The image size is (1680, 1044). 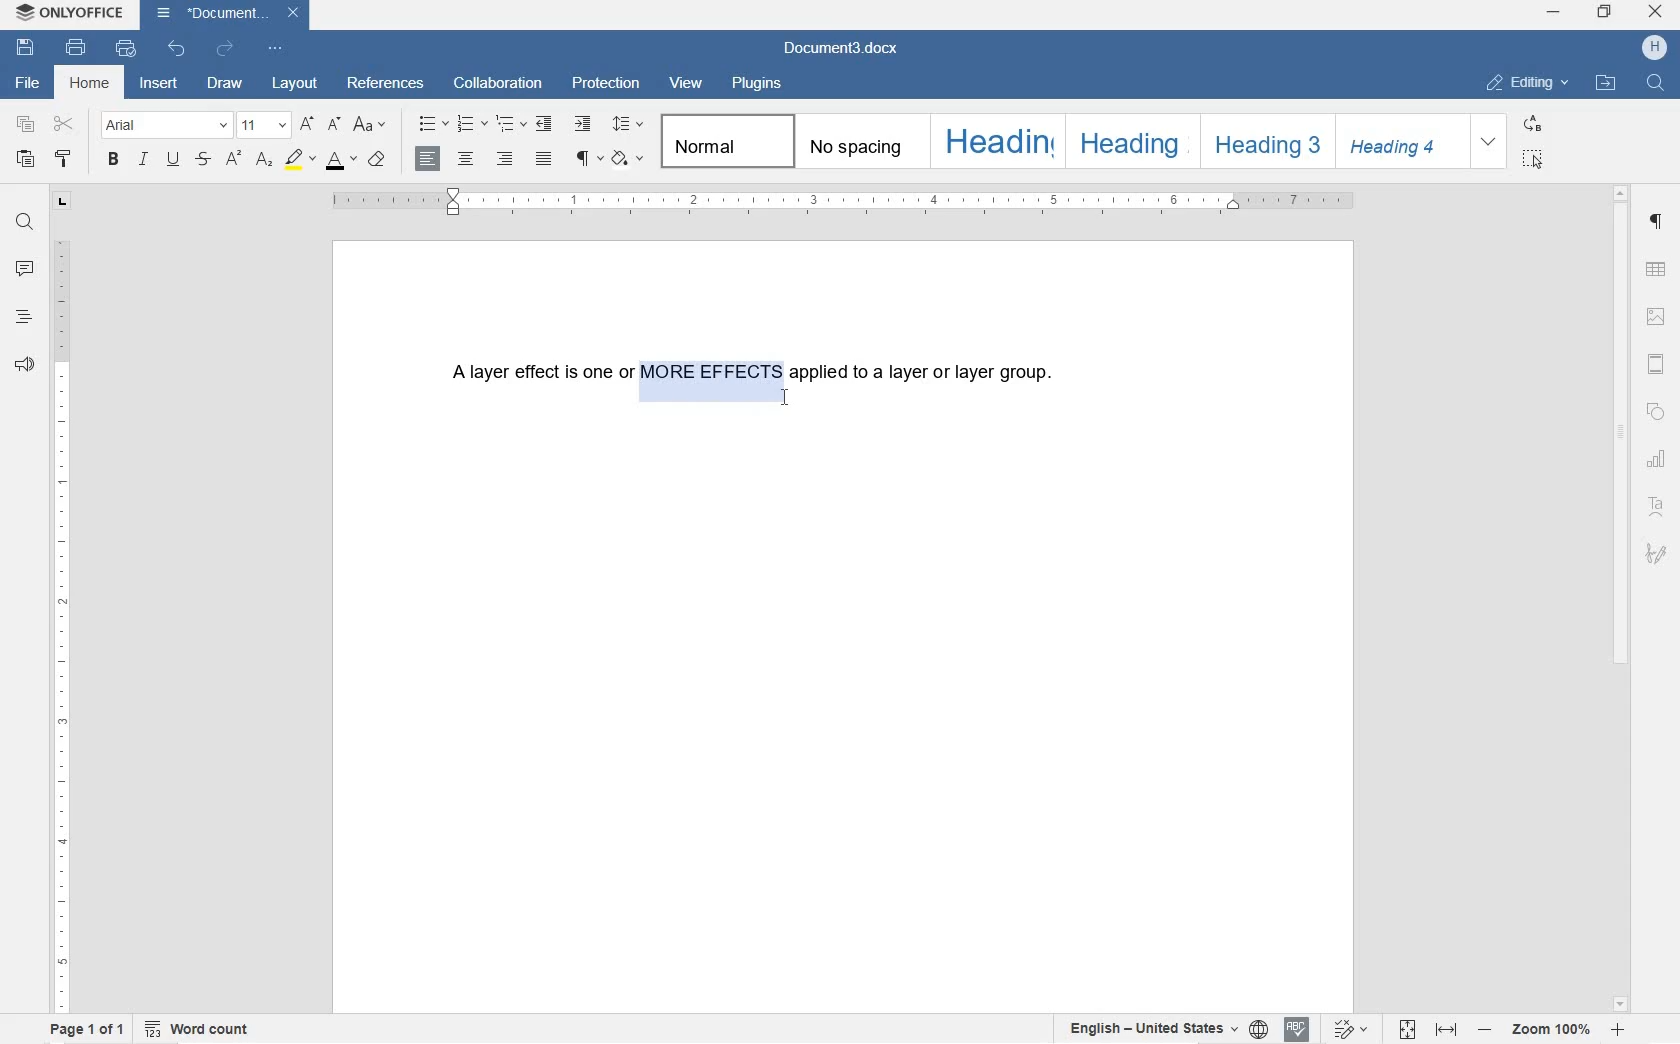 What do you see at coordinates (225, 48) in the screenshot?
I see `REDO` at bounding box center [225, 48].